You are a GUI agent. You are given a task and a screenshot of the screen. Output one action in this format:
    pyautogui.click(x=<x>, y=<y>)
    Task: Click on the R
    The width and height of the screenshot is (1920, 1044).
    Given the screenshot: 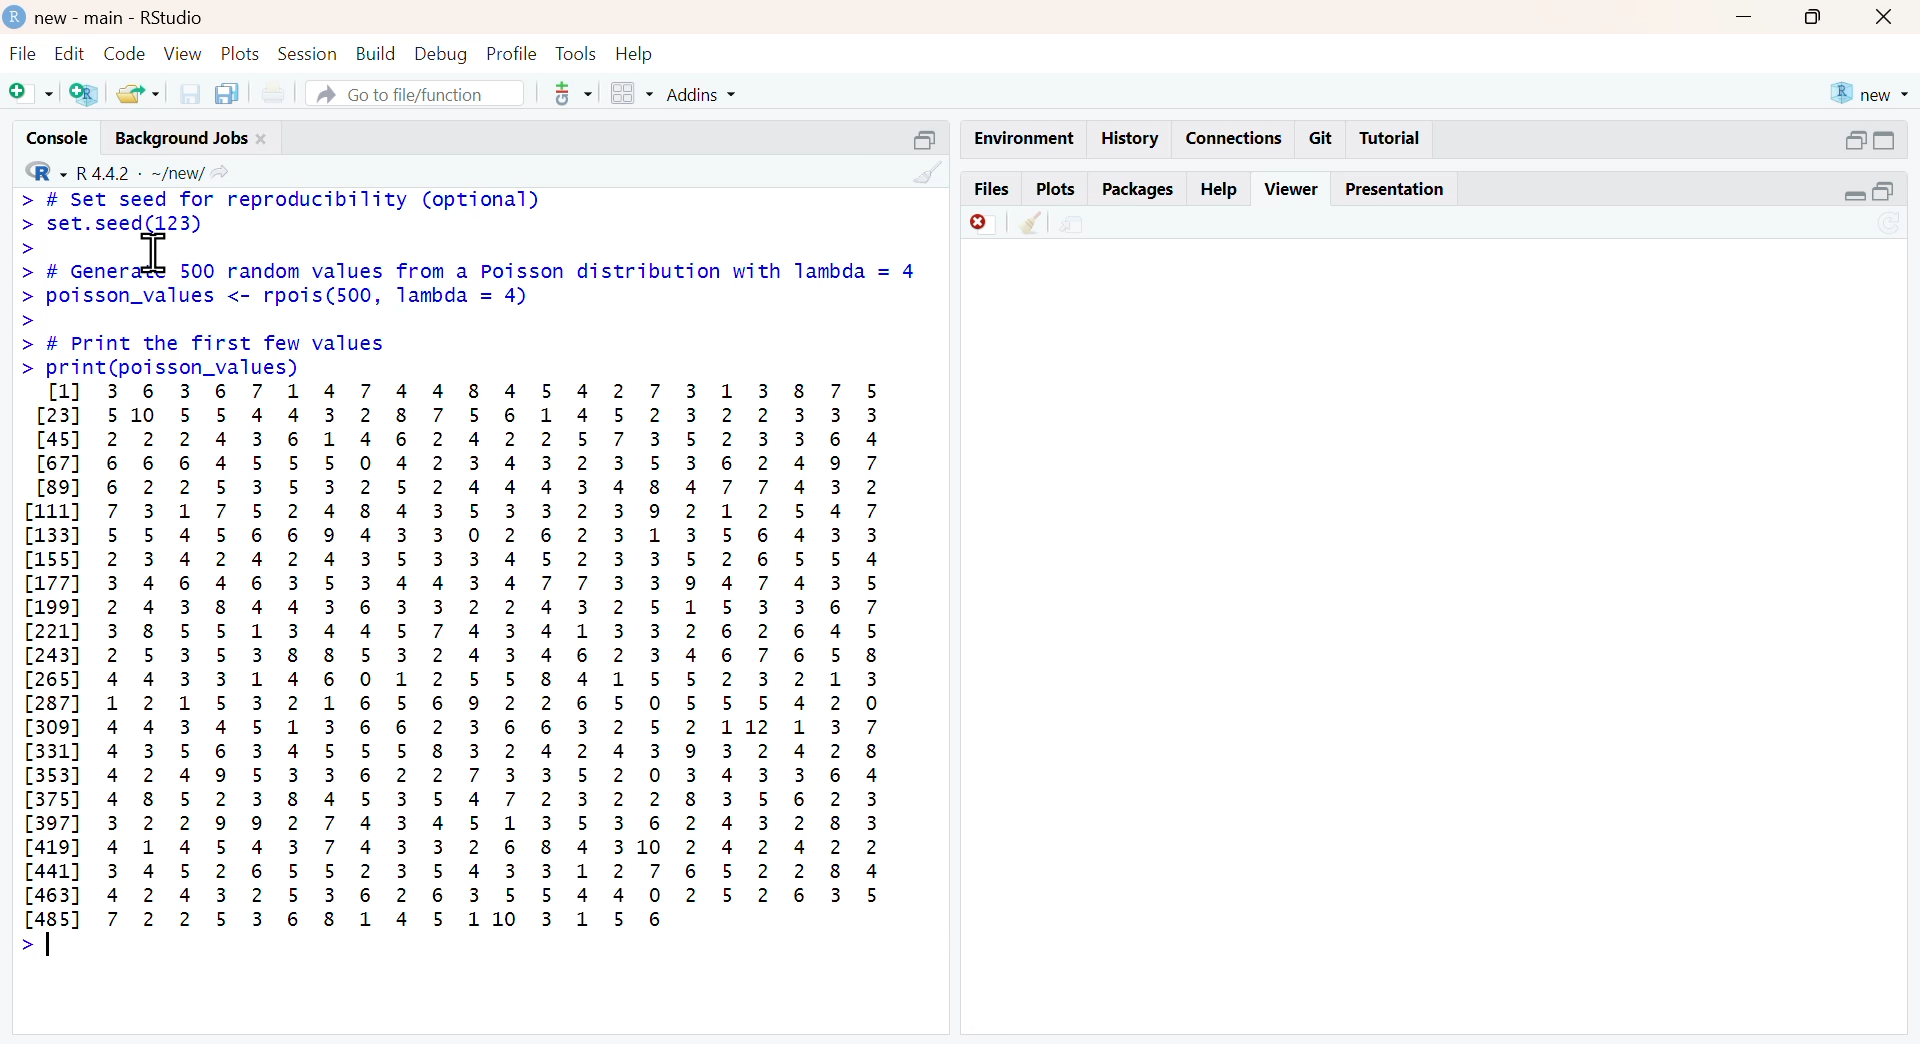 What is the action you would take?
    pyautogui.click(x=48, y=170)
    